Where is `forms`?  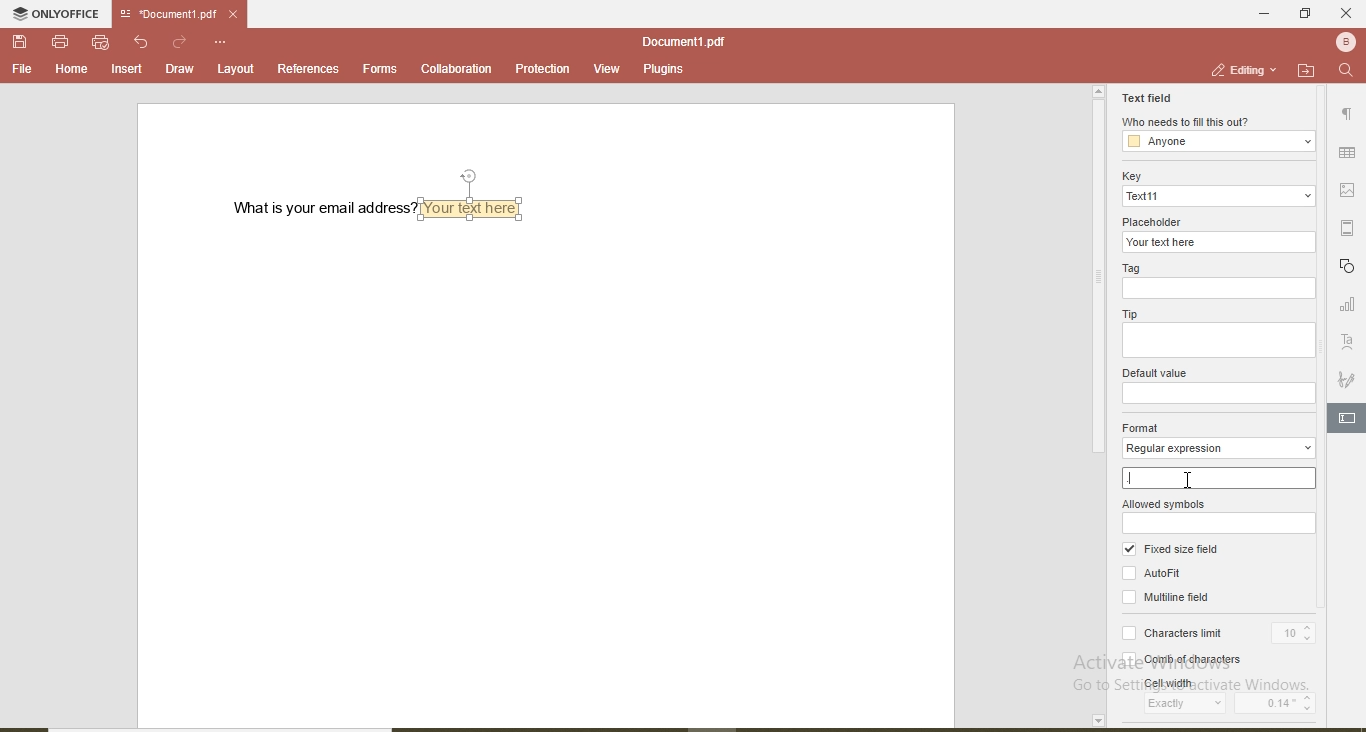
forms is located at coordinates (380, 68).